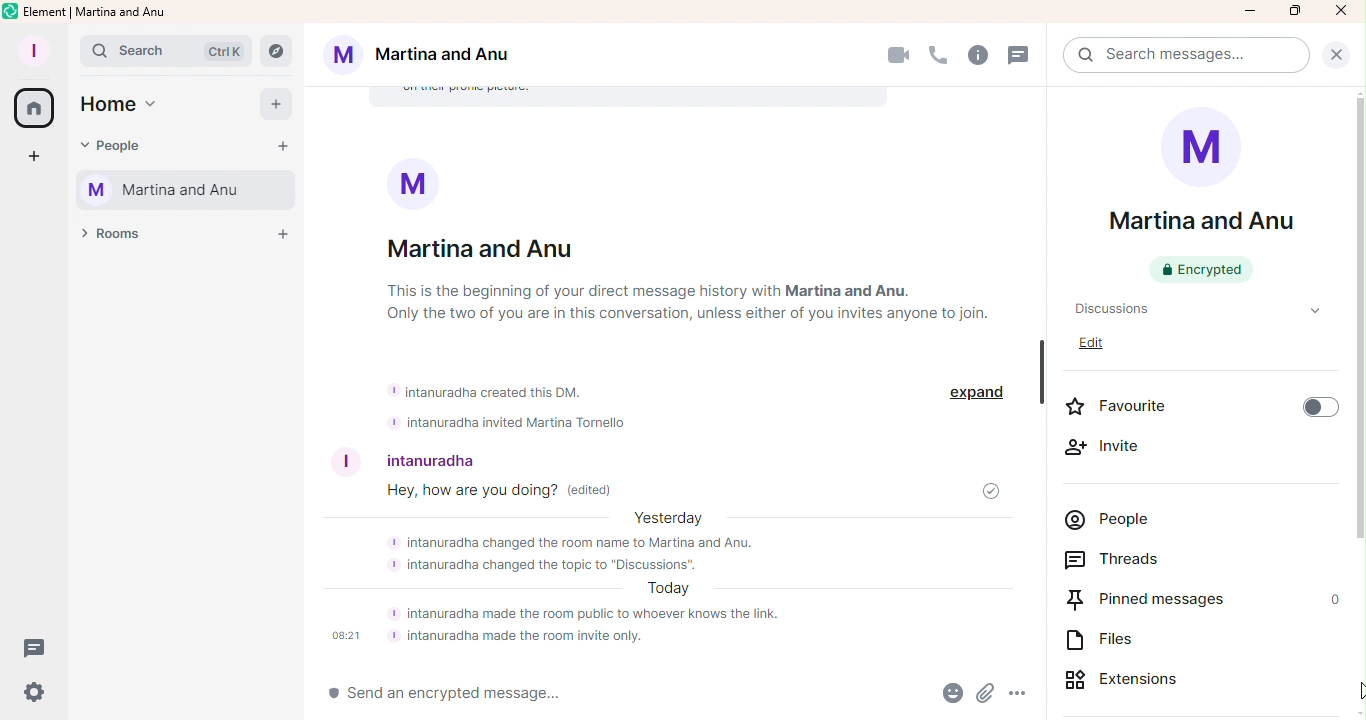  What do you see at coordinates (981, 55) in the screenshot?
I see `Room info` at bounding box center [981, 55].